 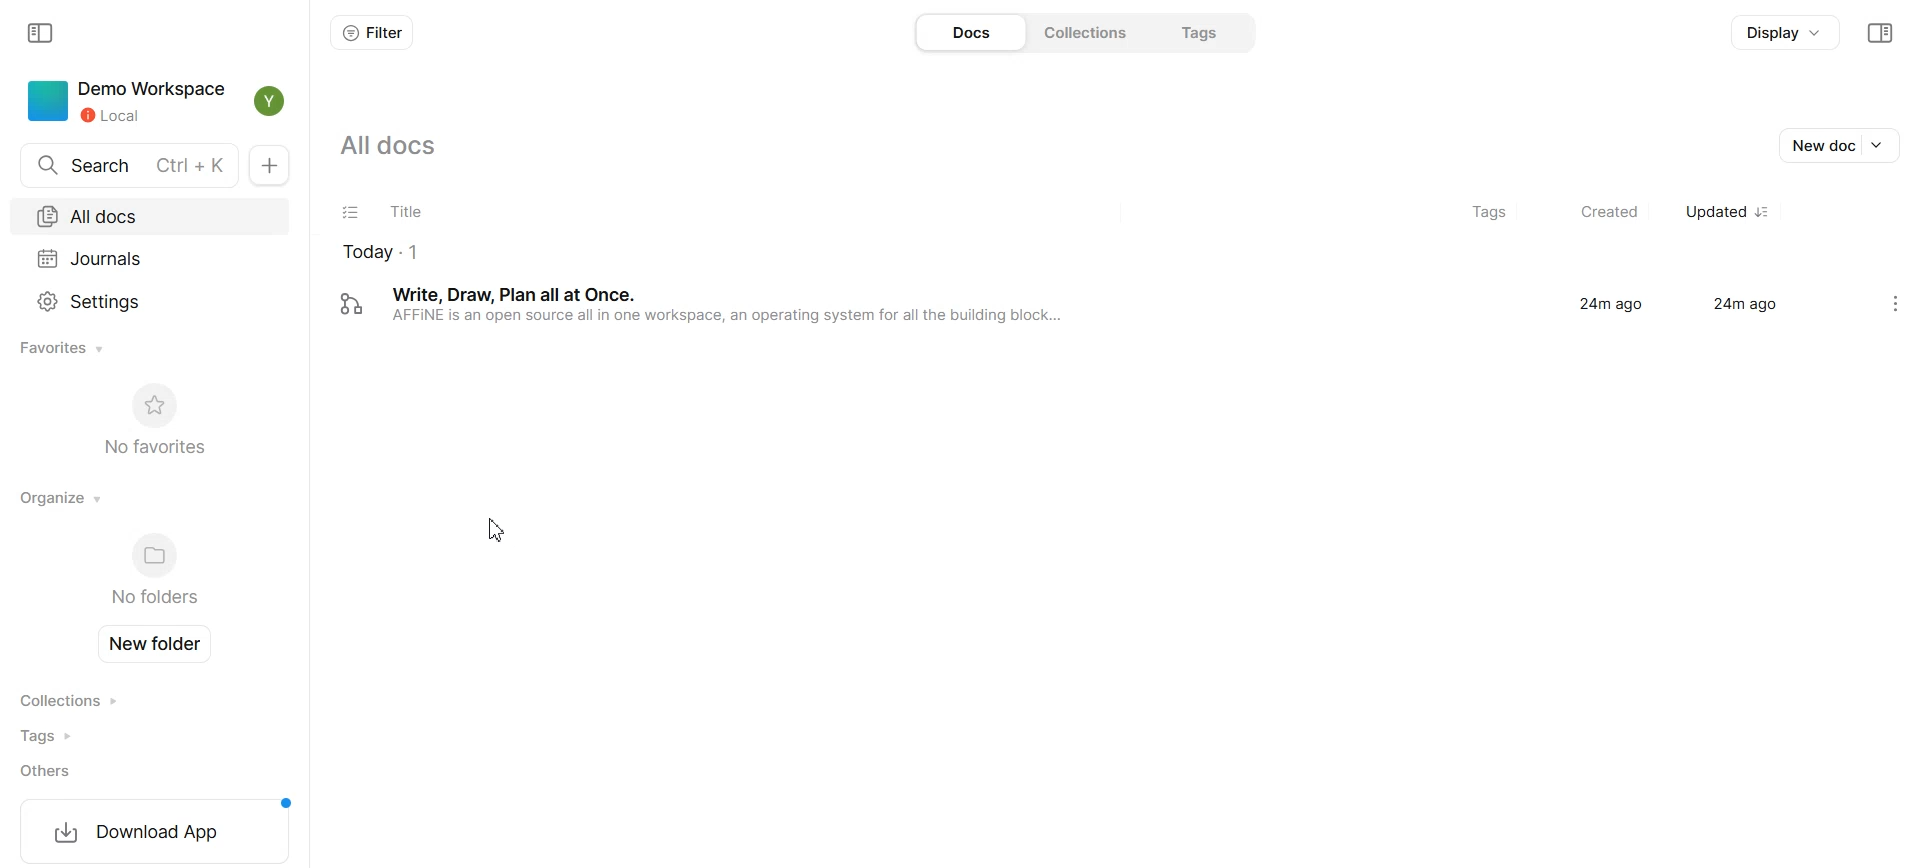 I want to click on Docs, so click(x=968, y=32).